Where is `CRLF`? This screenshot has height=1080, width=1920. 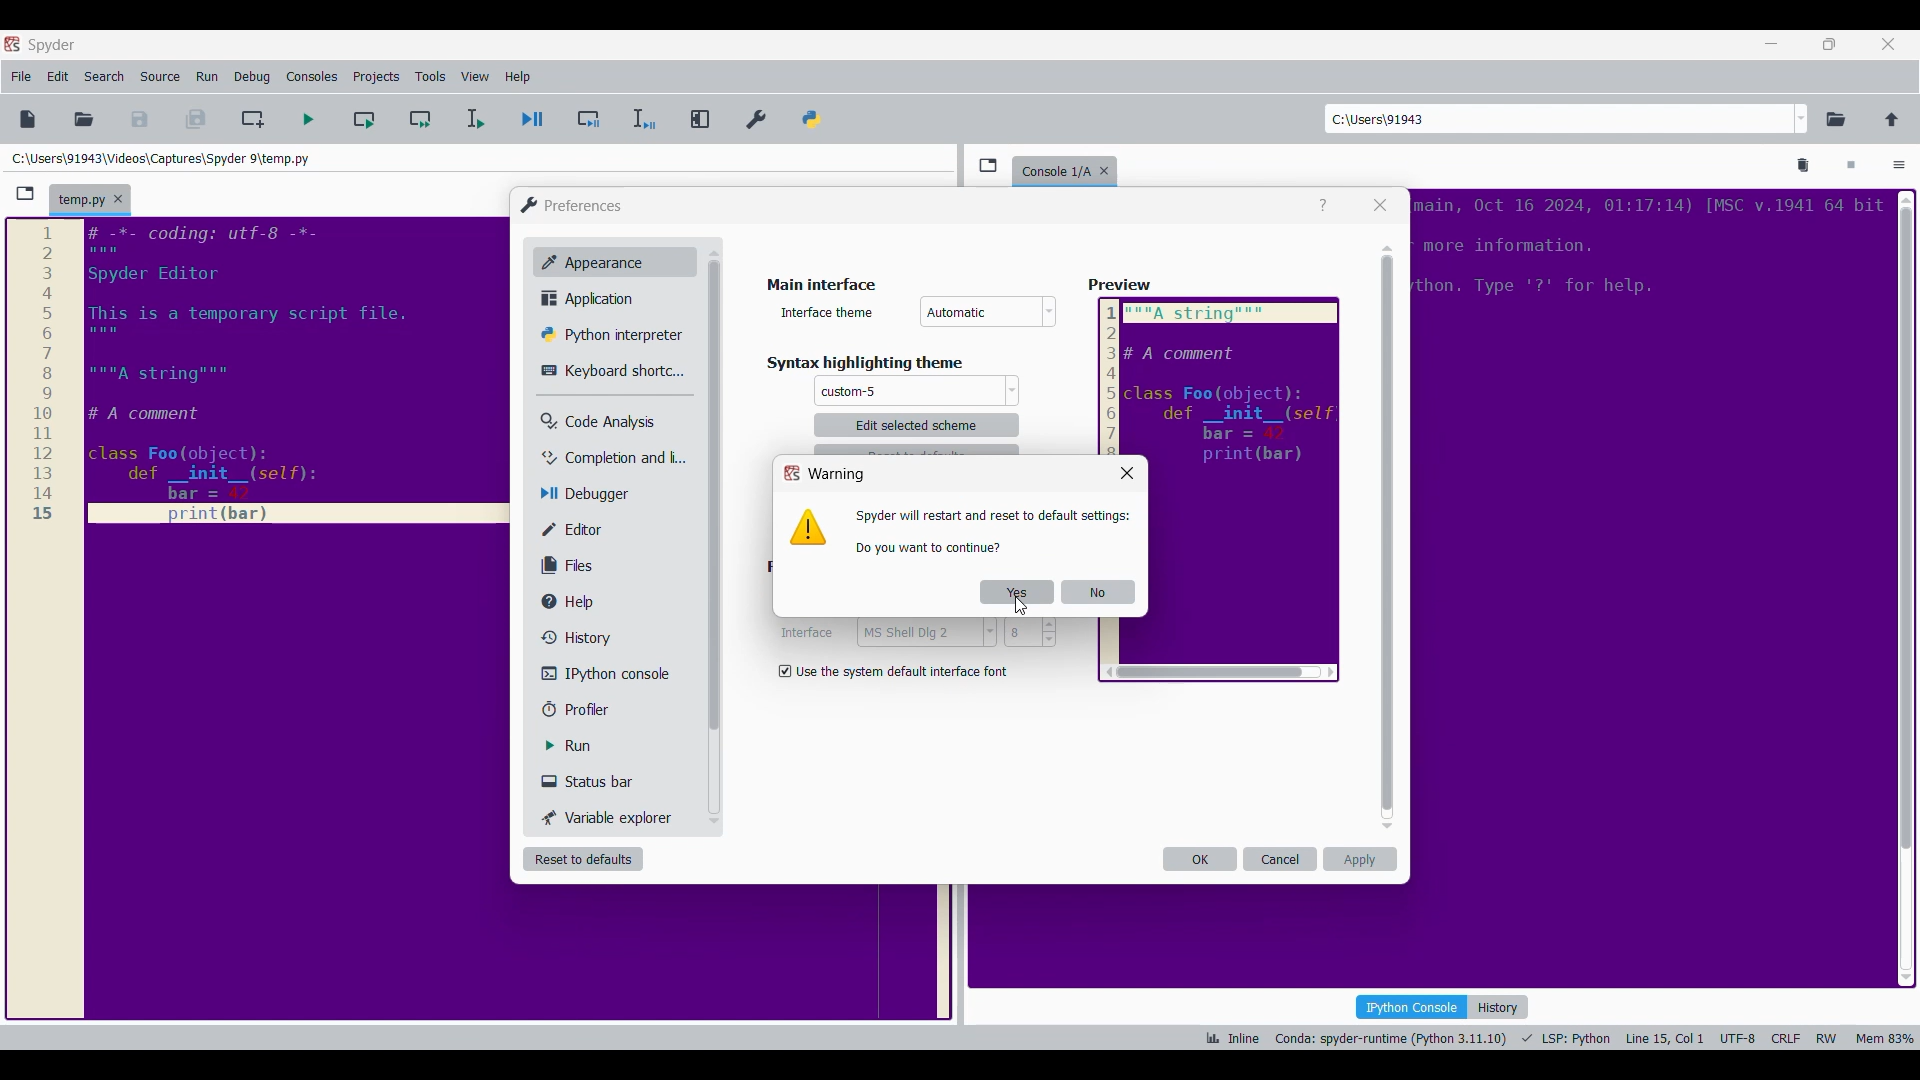
CRLF is located at coordinates (1786, 1036).